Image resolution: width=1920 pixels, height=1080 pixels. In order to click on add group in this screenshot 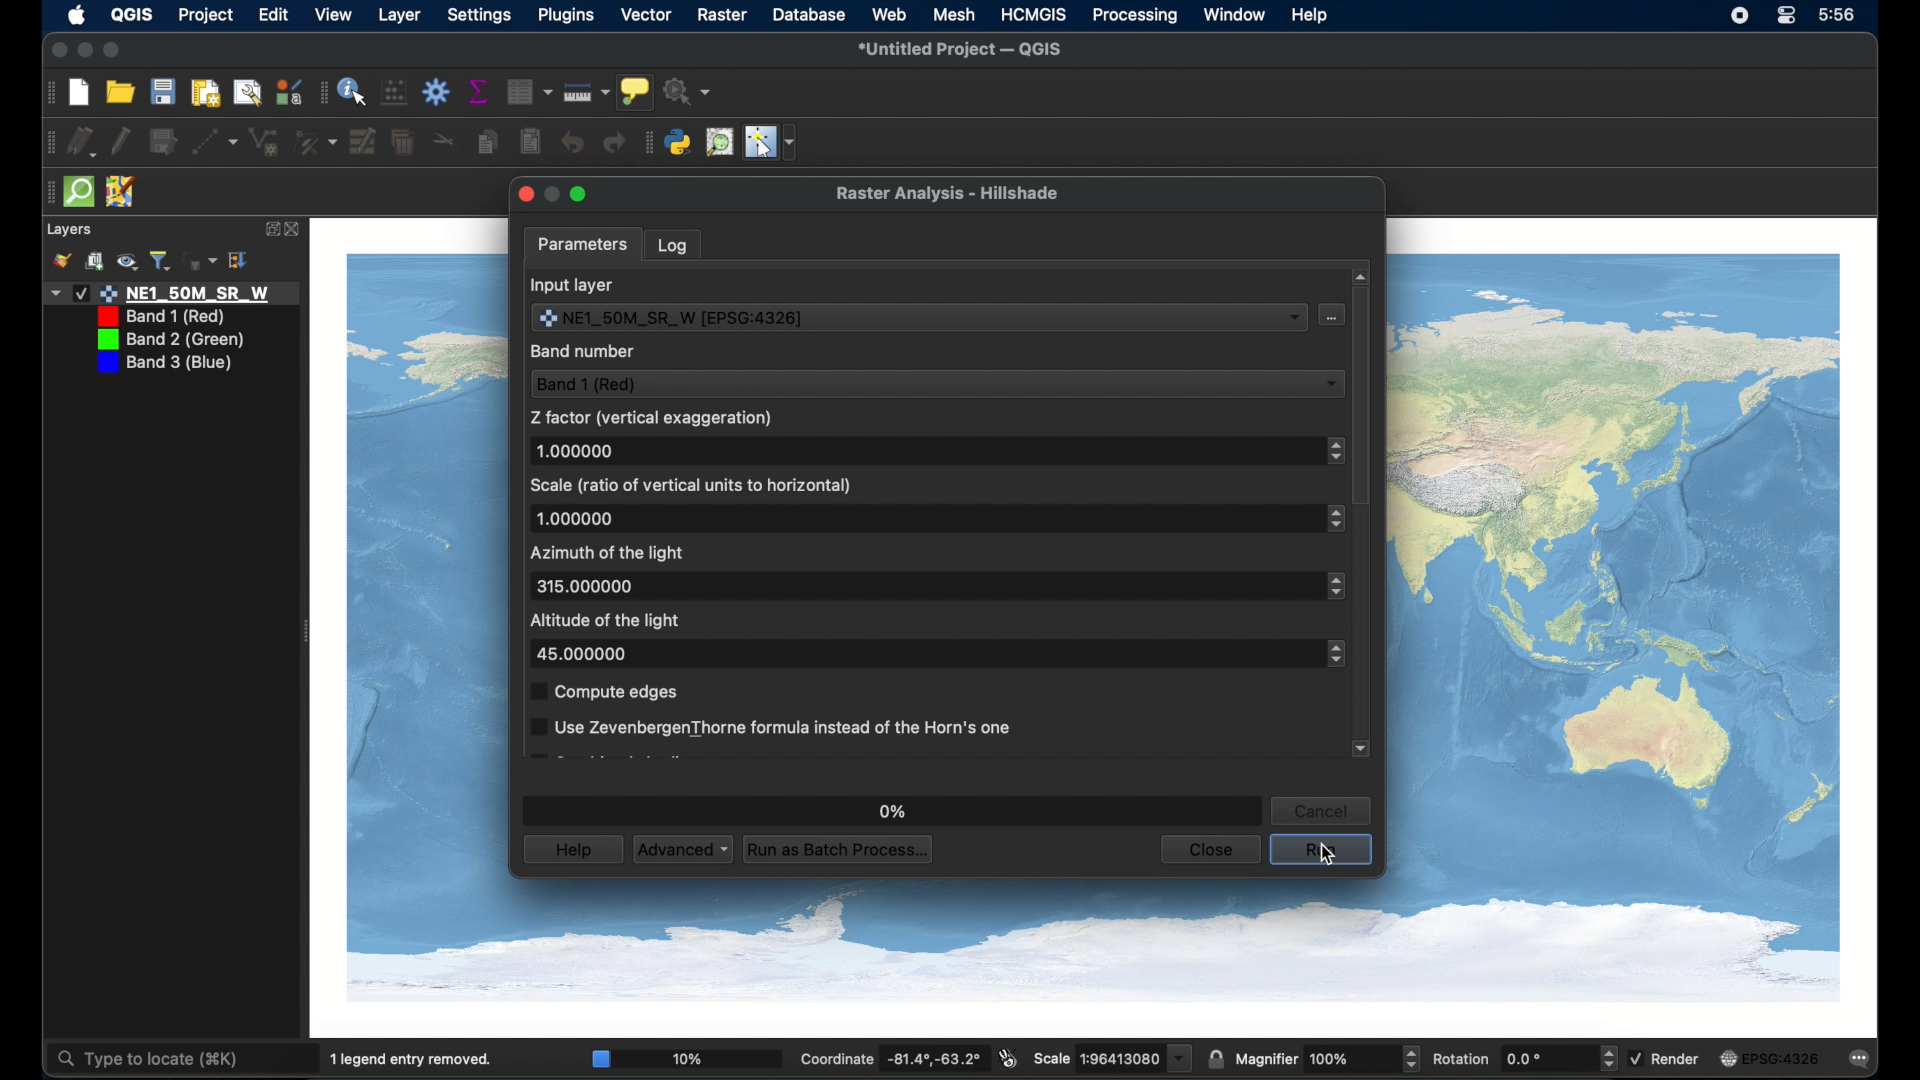, I will do `click(95, 260)`.